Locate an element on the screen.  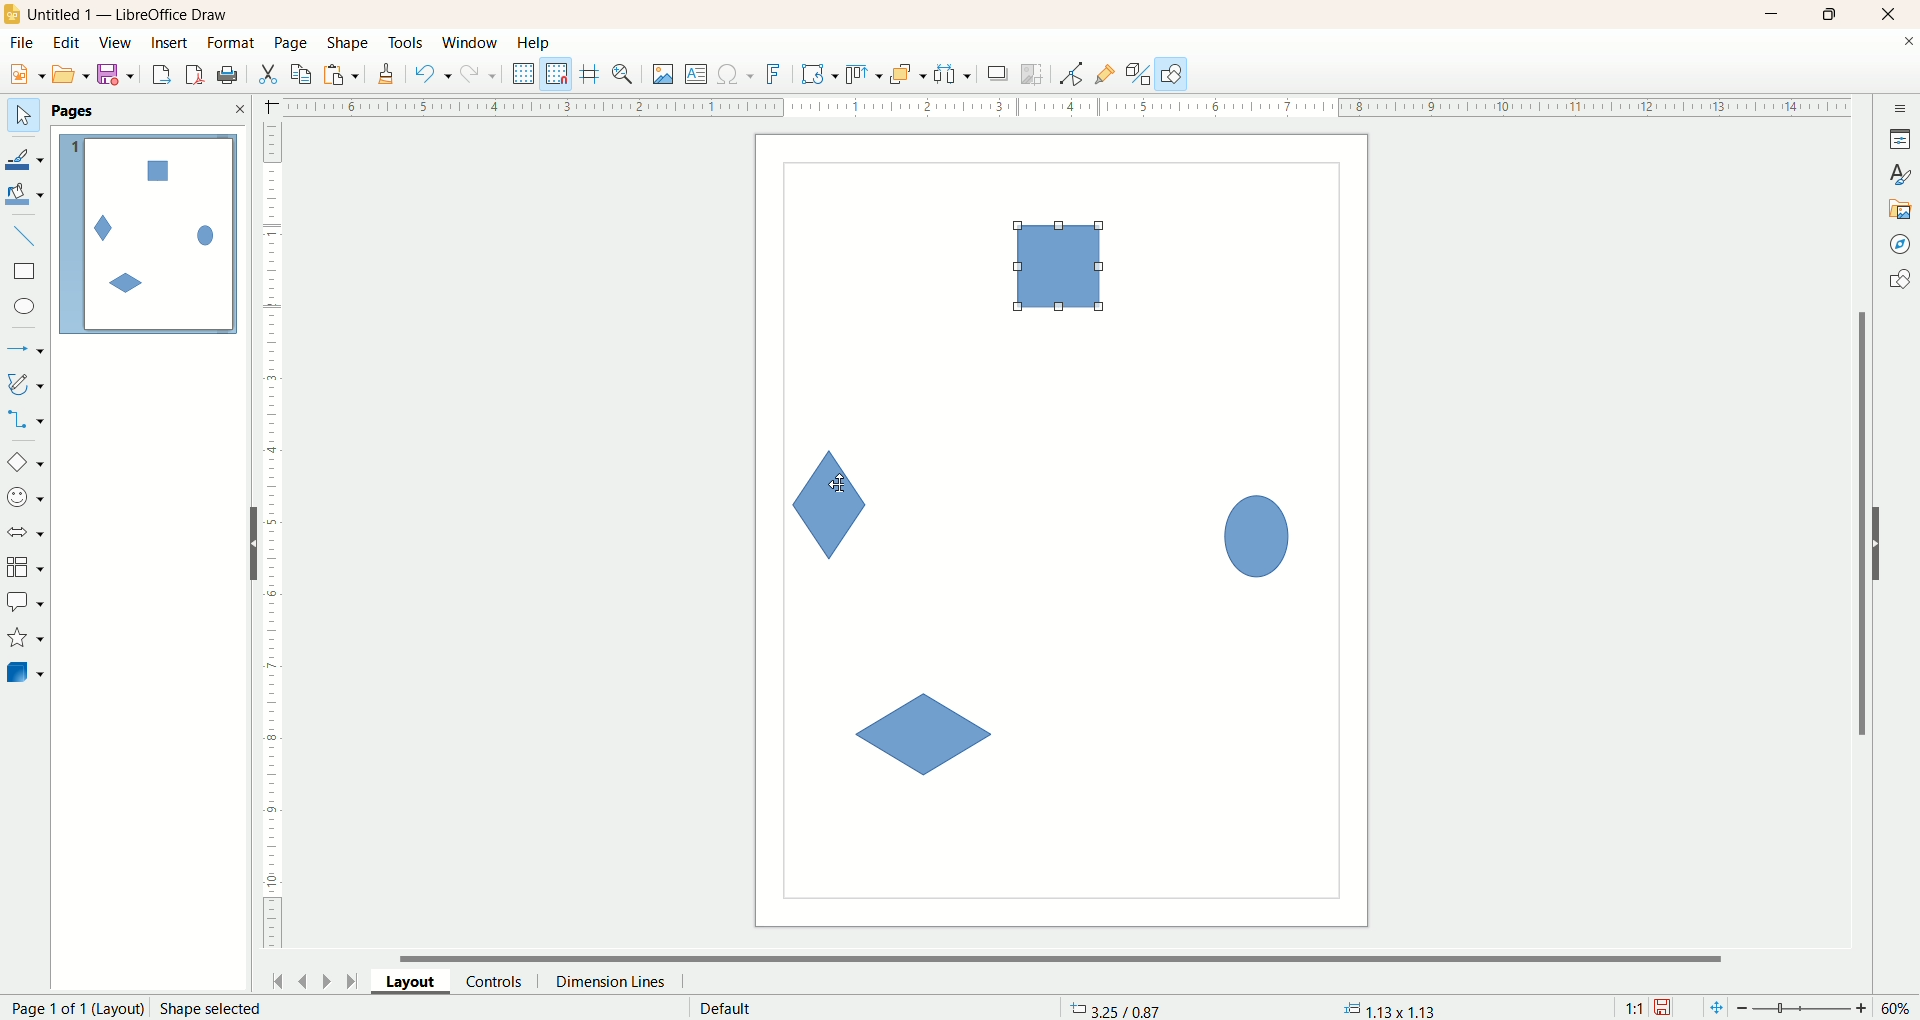
fontwork text is located at coordinates (777, 75).